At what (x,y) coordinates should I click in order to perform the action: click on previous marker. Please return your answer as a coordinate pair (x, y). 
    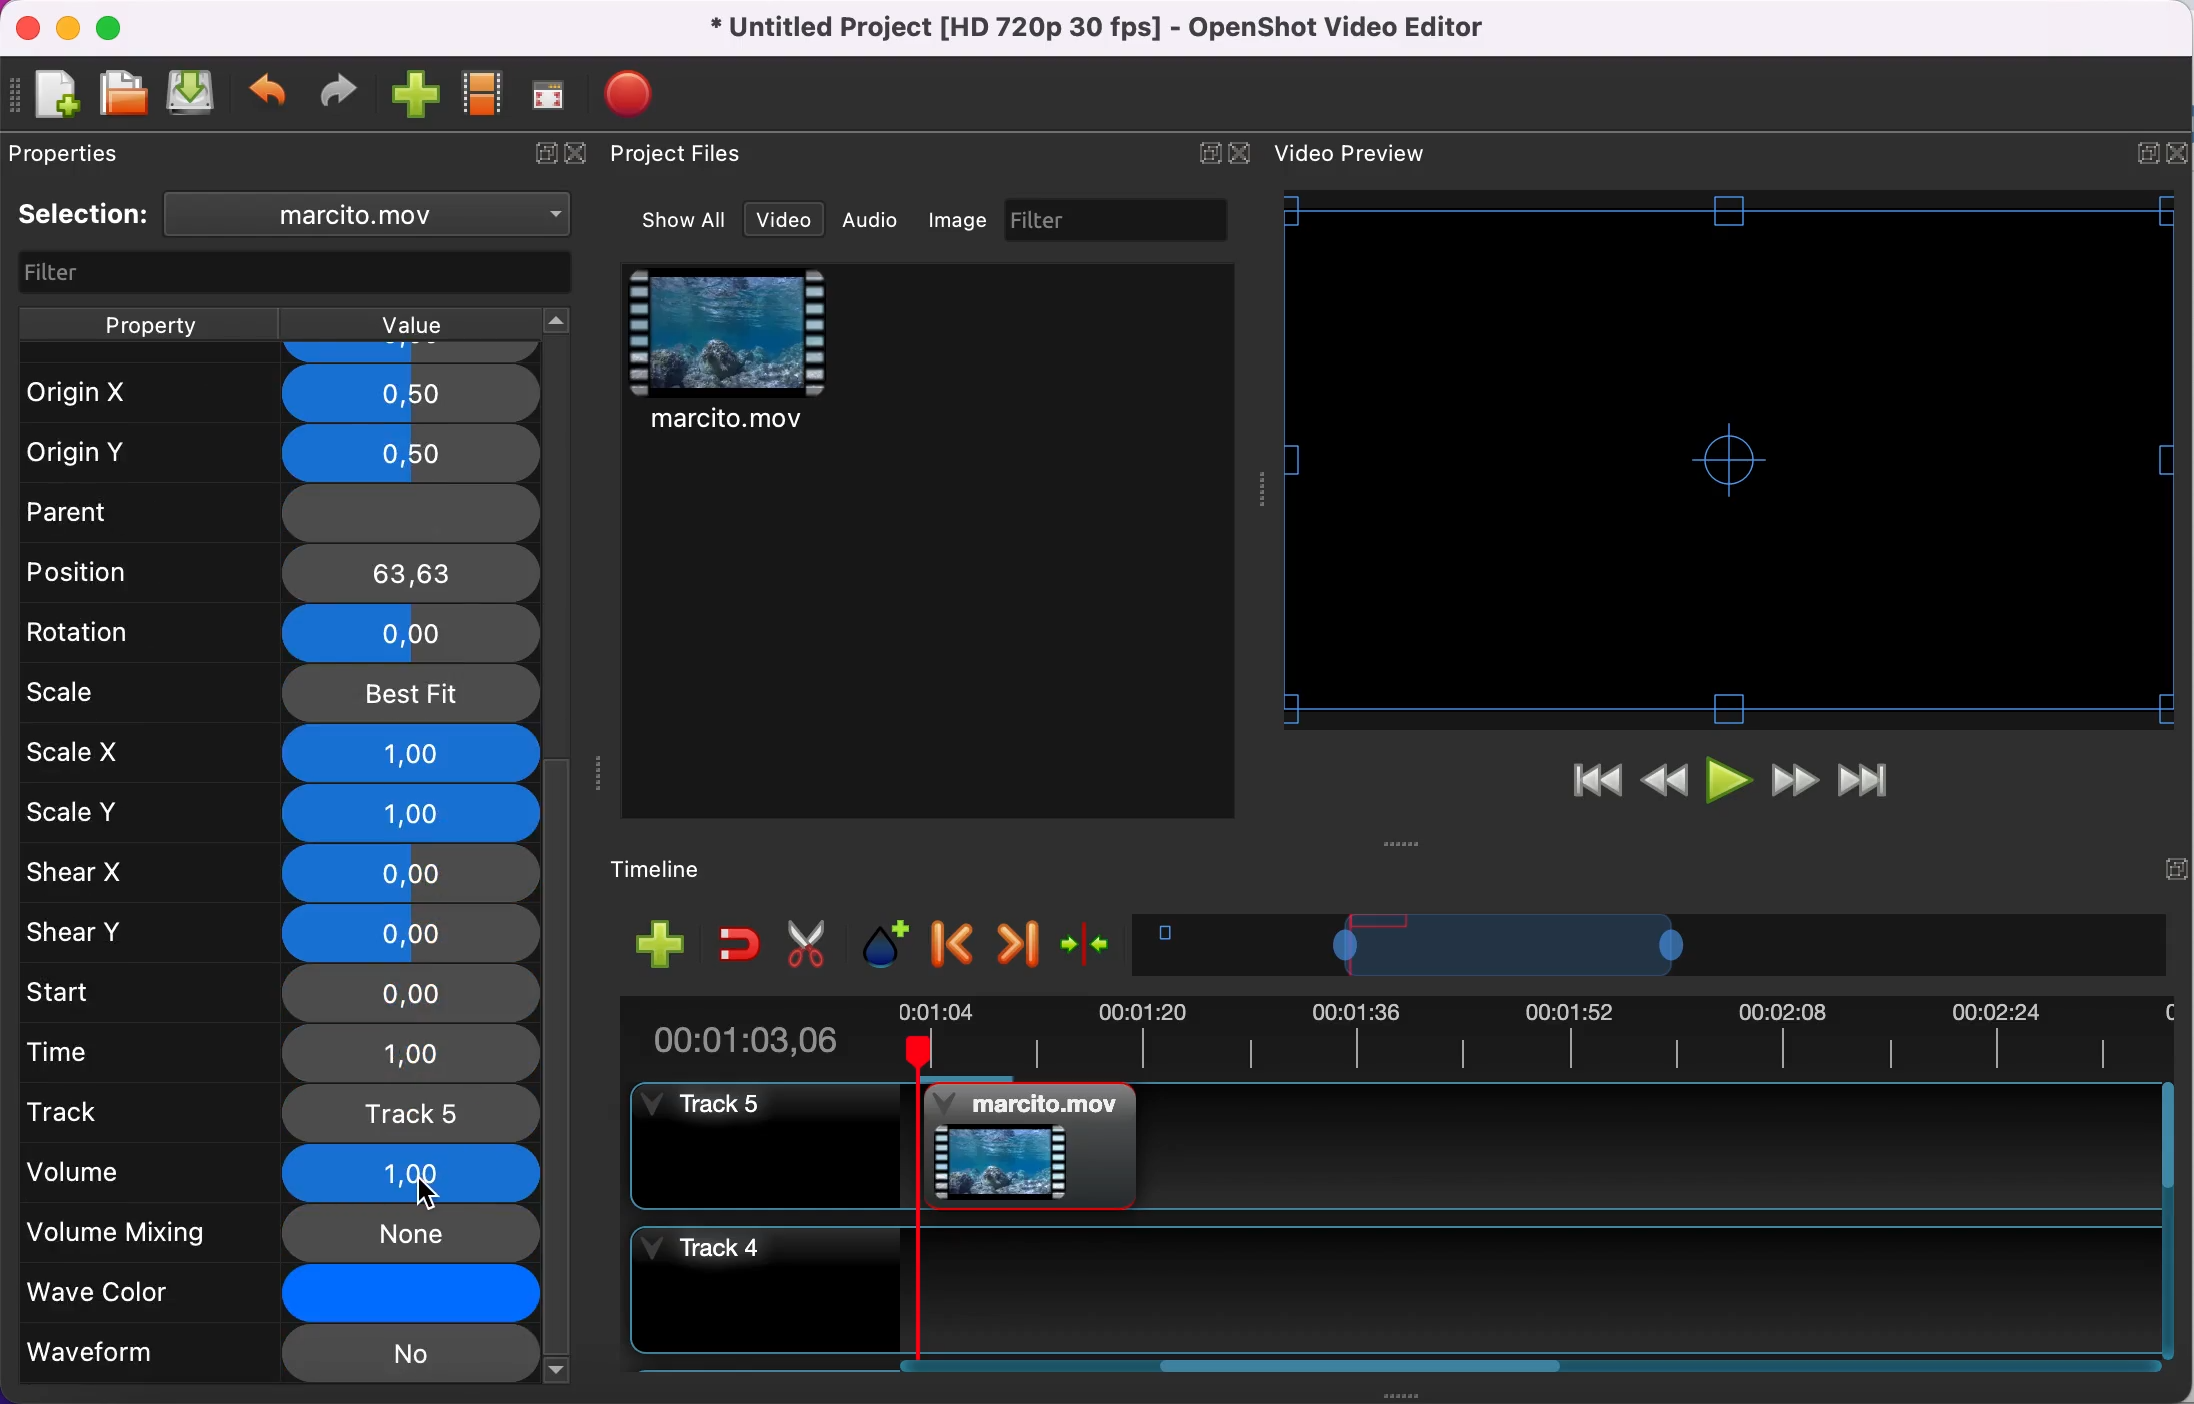
    Looking at the image, I should click on (956, 945).